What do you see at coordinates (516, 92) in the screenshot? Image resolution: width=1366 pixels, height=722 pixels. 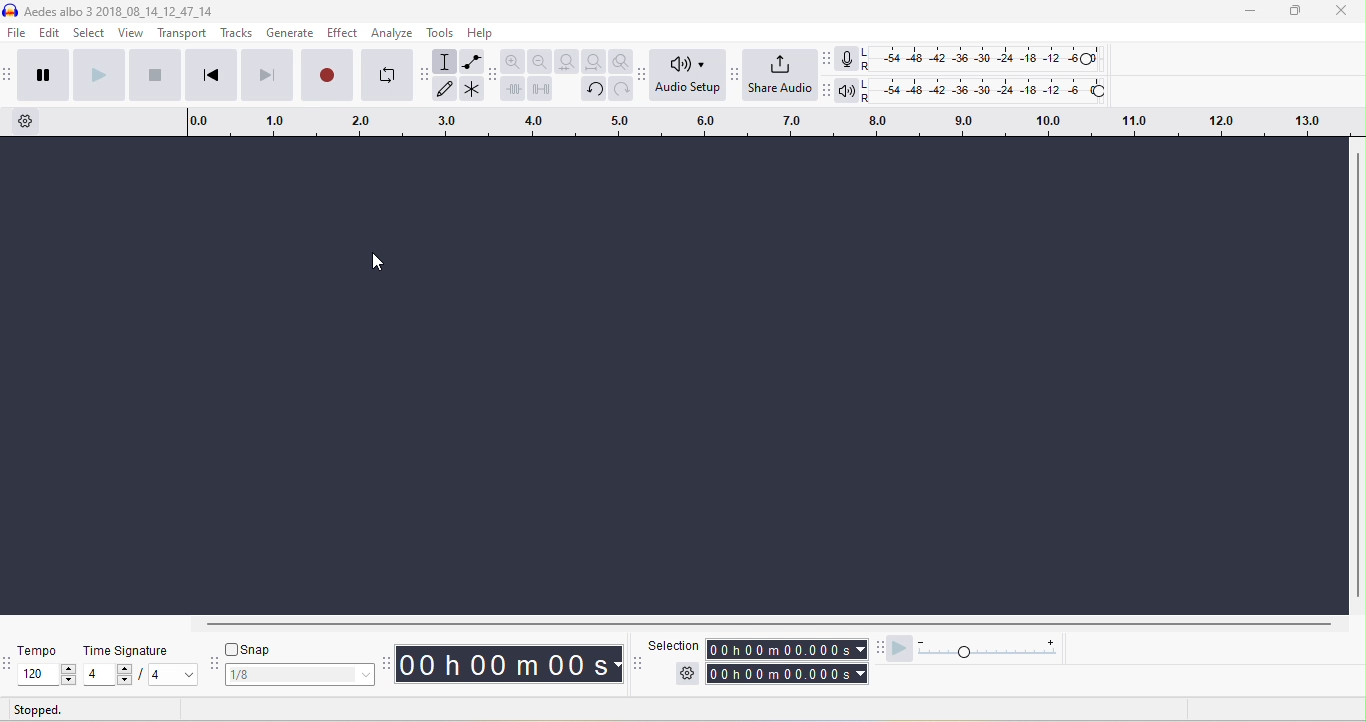 I see `trim outside slection` at bounding box center [516, 92].